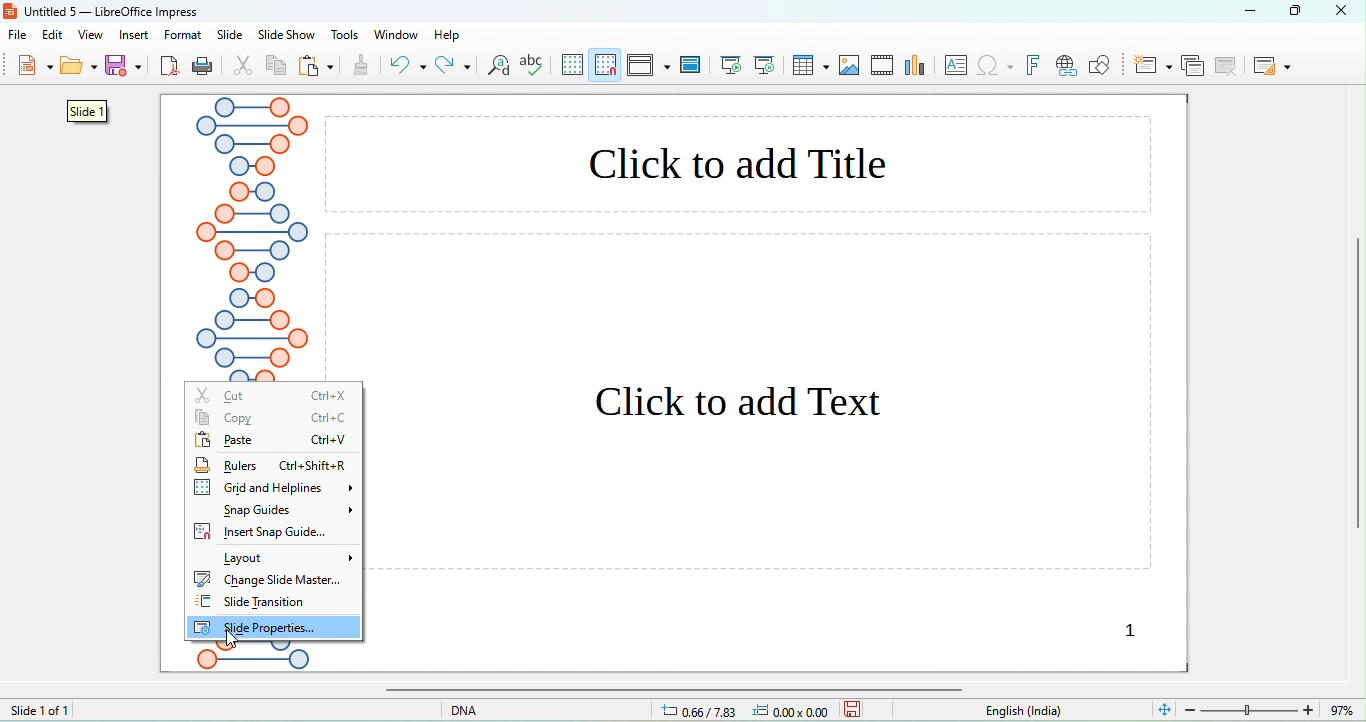 The height and width of the screenshot is (722, 1366). I want to click on vertical scroll bar, so click(1357, 387).